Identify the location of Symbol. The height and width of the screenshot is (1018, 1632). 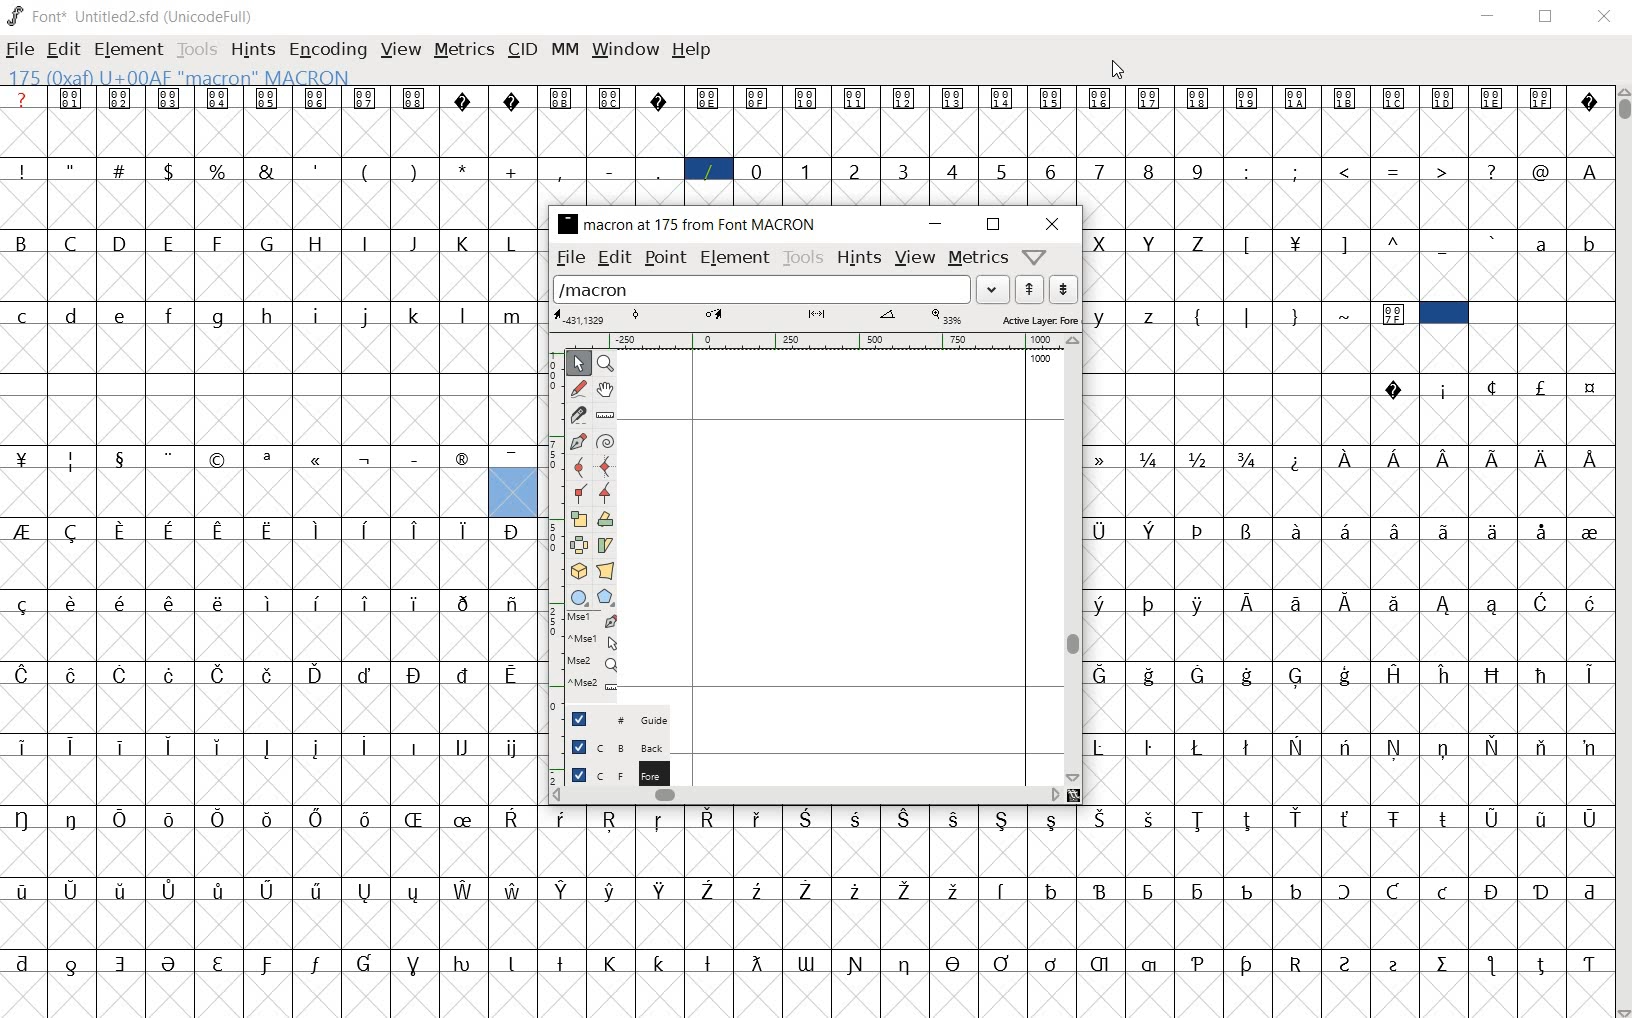
(857, 965).